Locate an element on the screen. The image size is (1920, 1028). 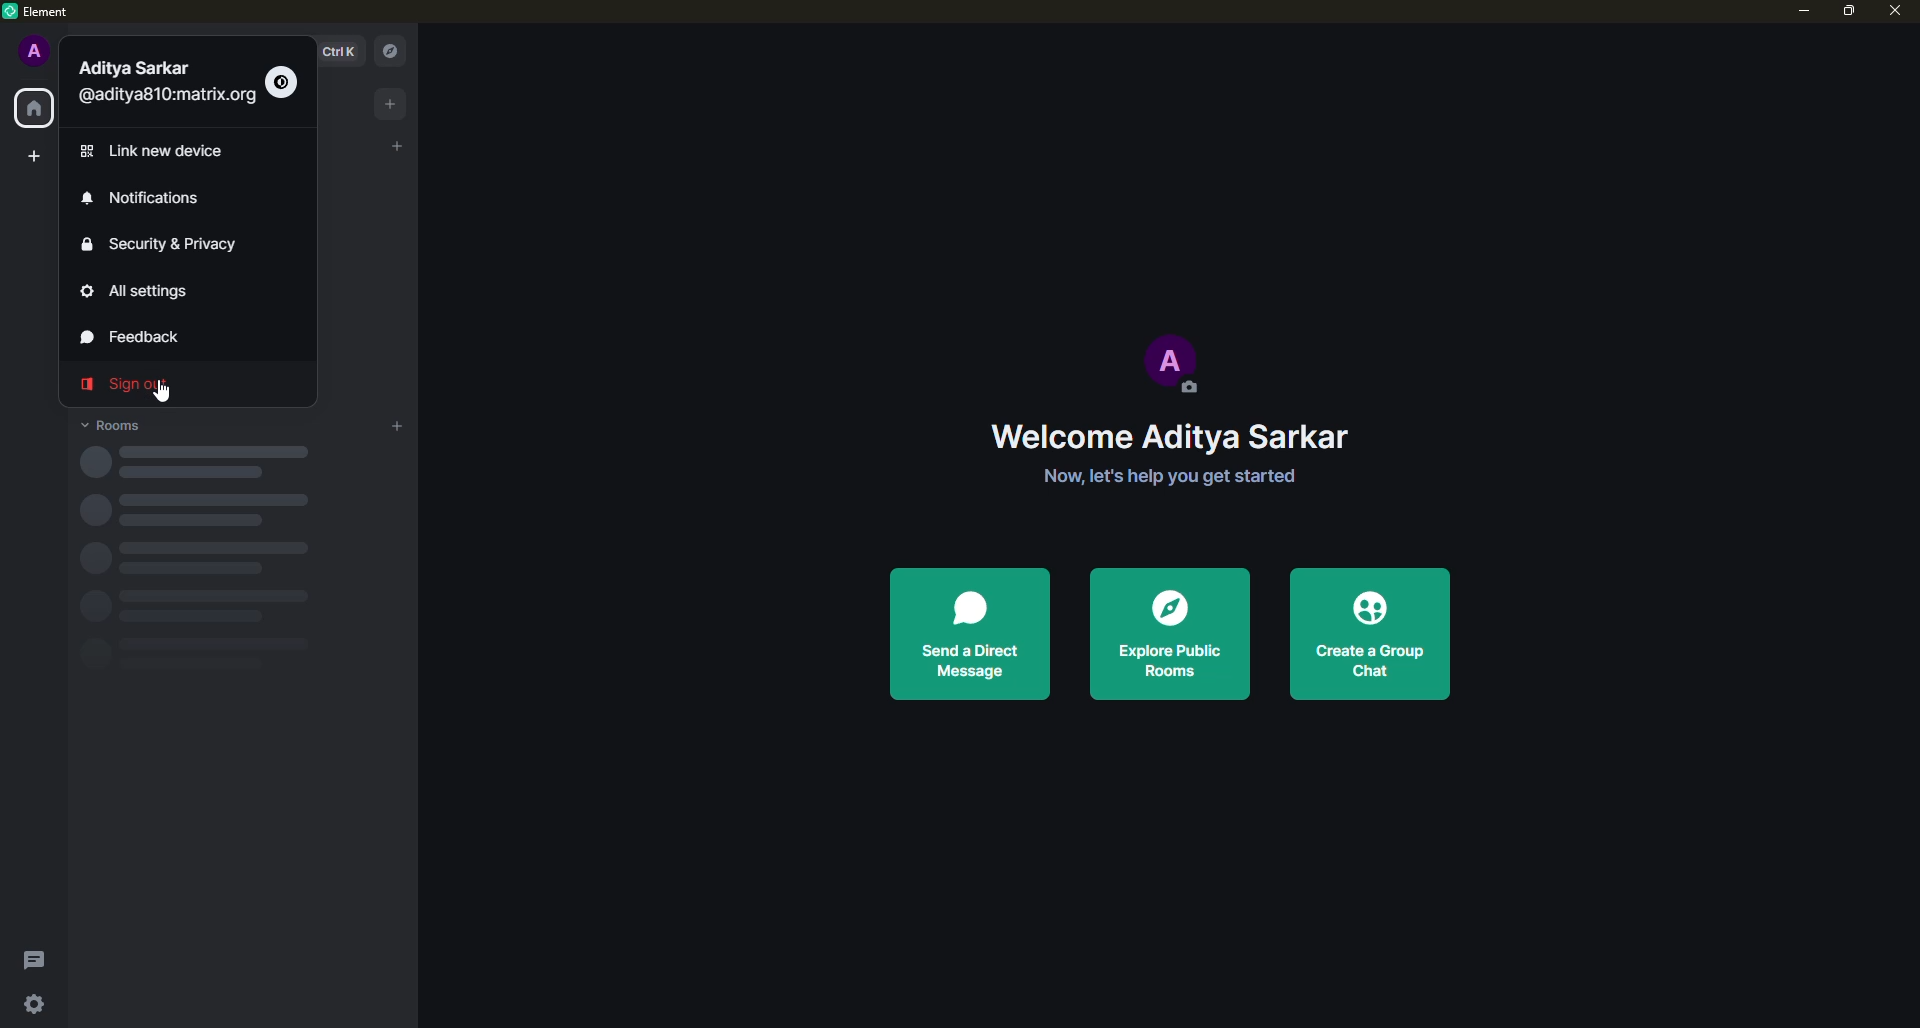
link new device is located at coordinates (157, 153).